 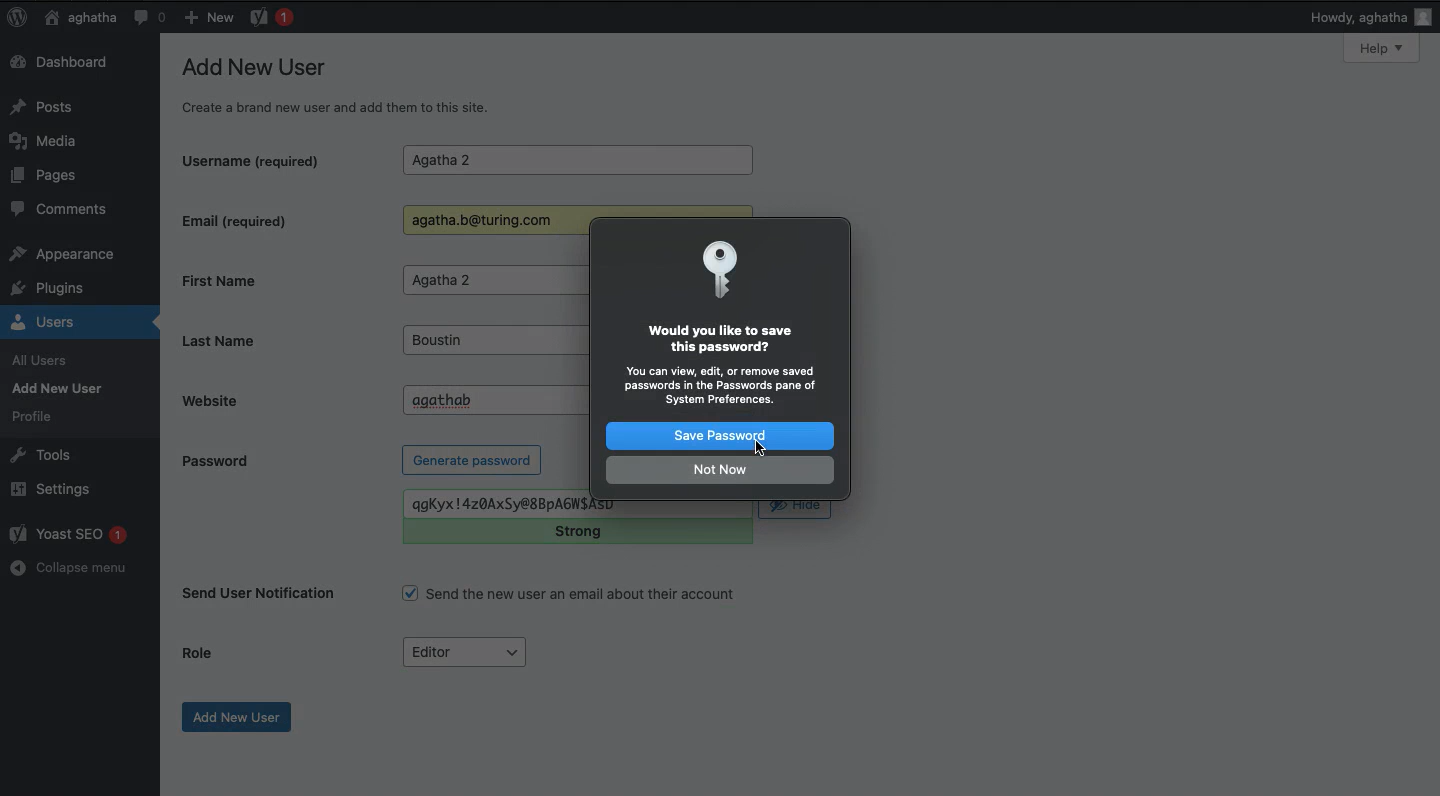 What do you see at coordinates (47, 105) in the screenshot?
I see `Posts` at bounding box center [47, 105].